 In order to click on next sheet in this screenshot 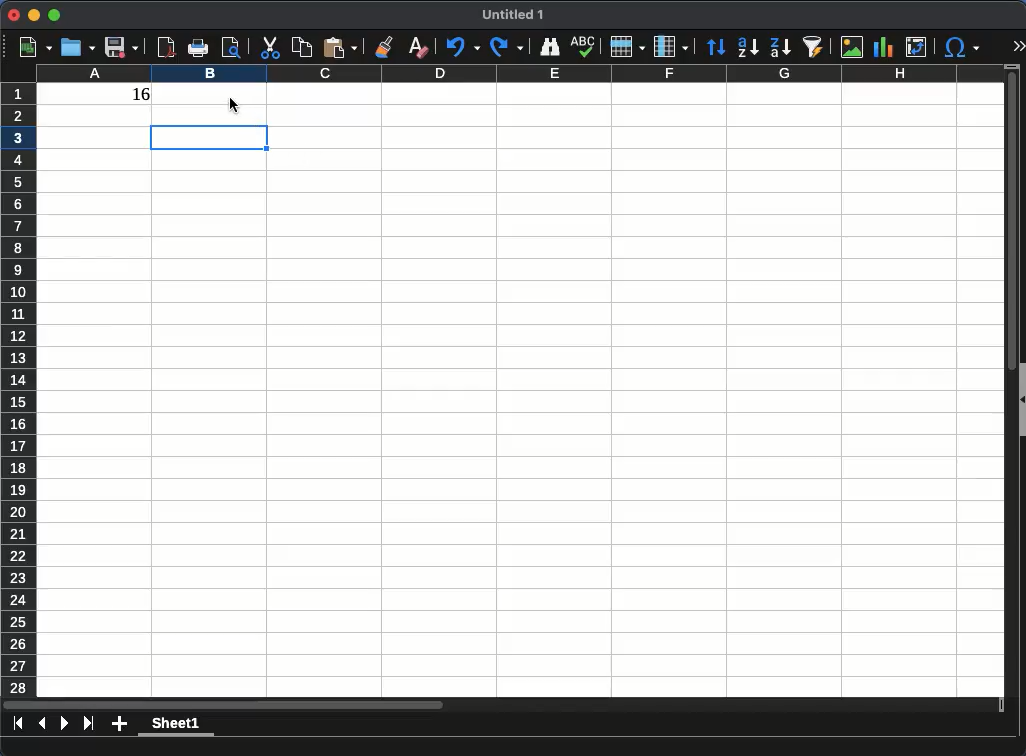, I will do `click(63, 723)`.